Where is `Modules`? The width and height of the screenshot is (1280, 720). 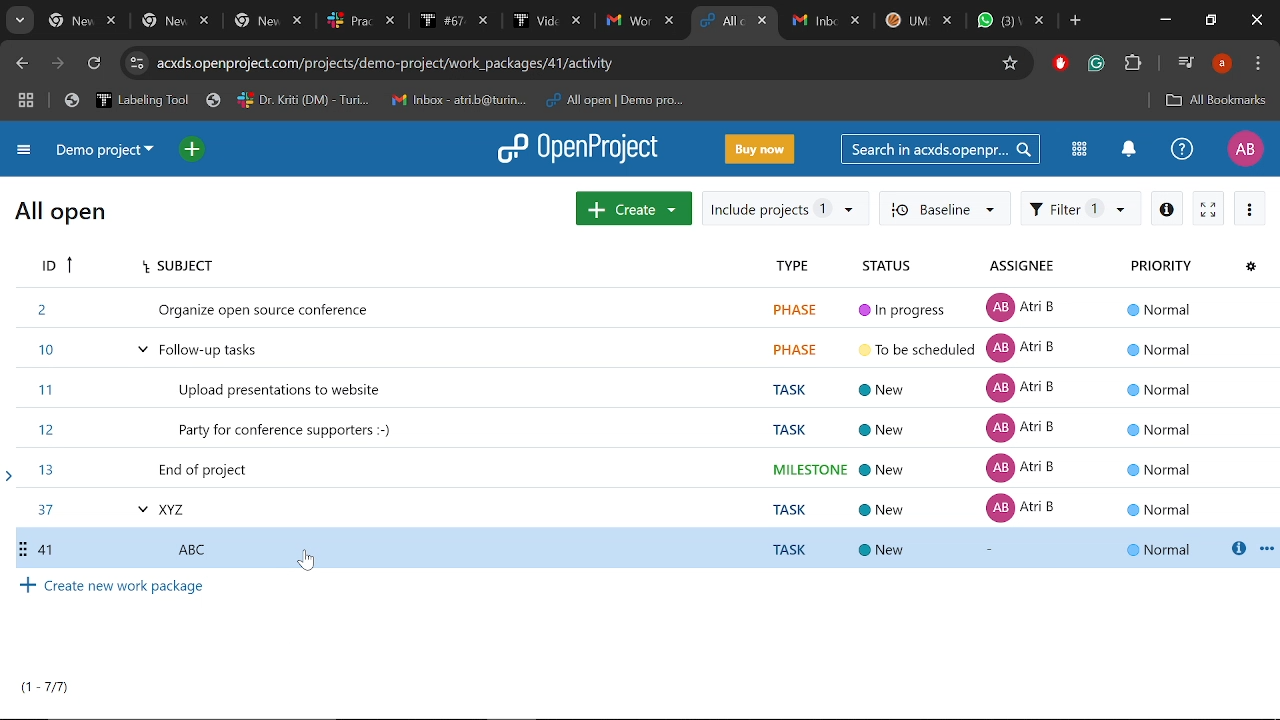
Modules is located at coordinates (1079, 149).